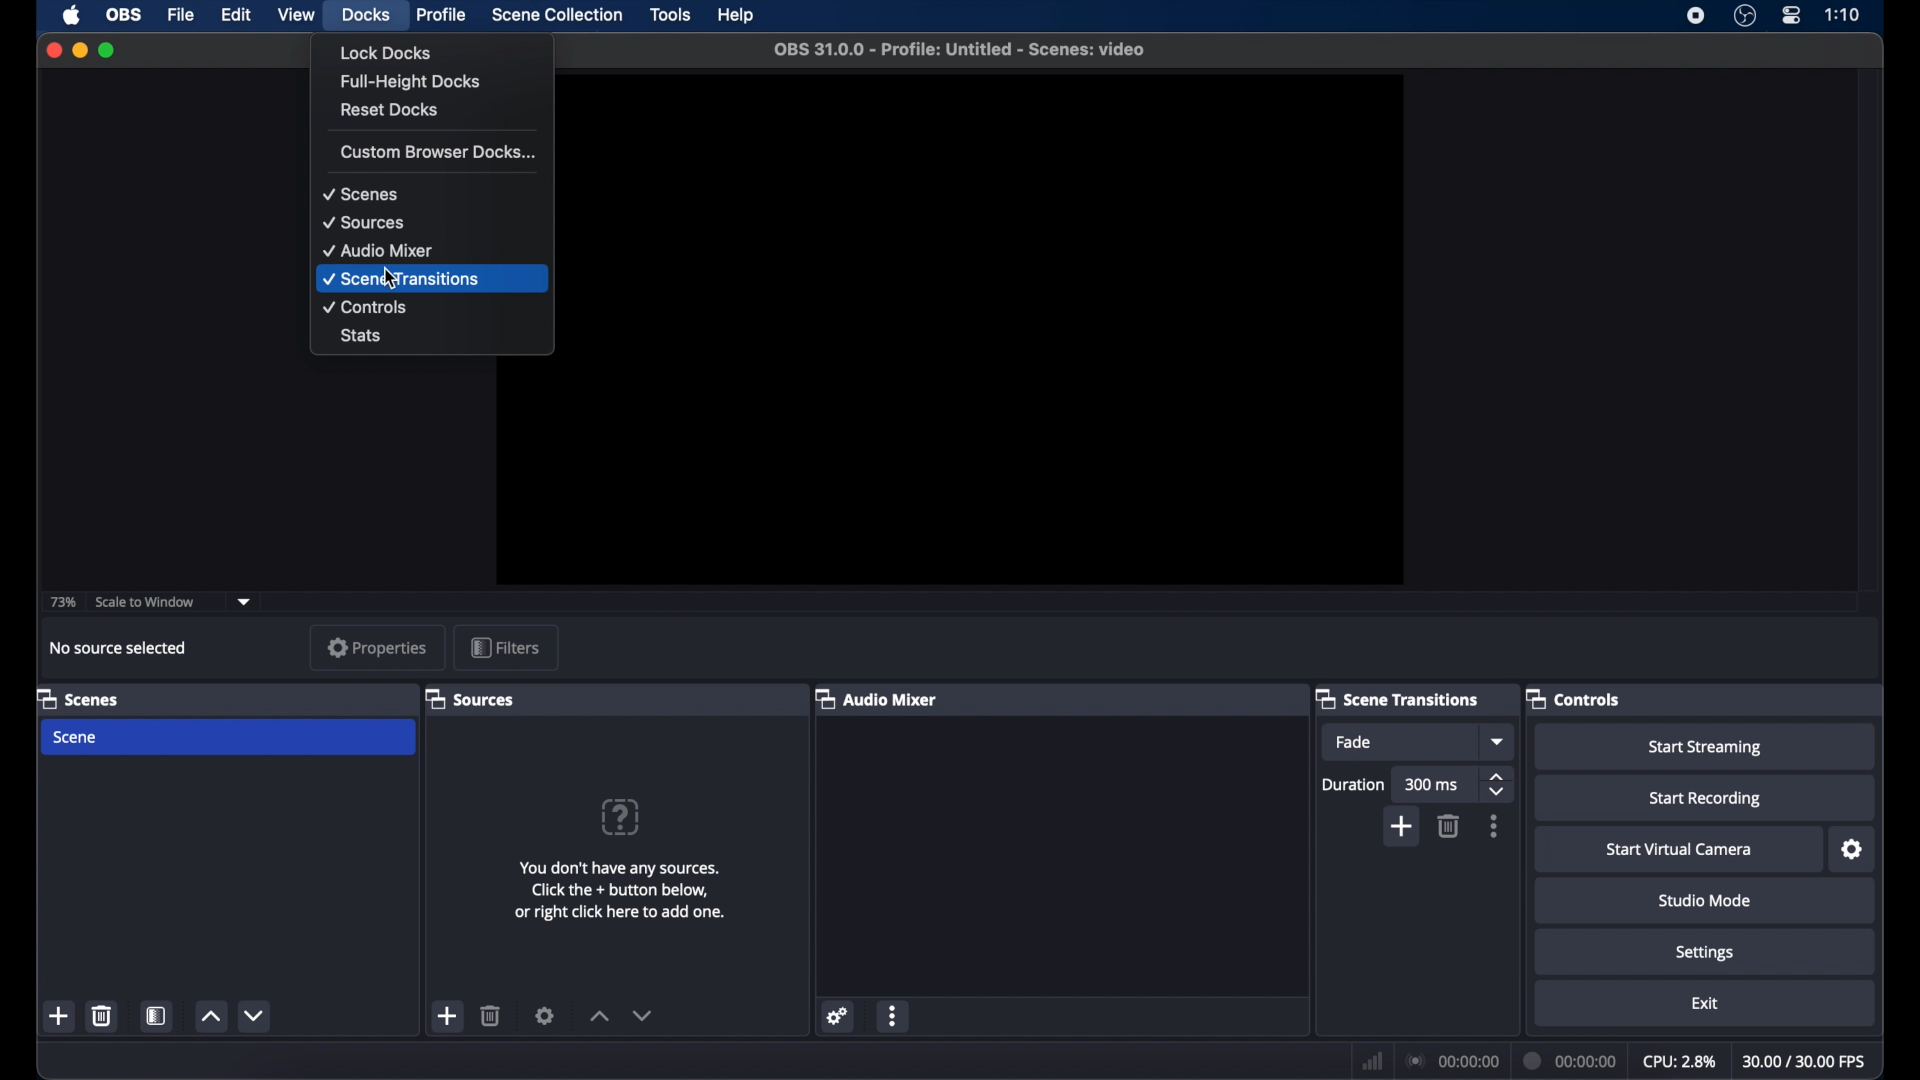 Image resolution: width=1920 pixels, height=1080 pixels. Describe the element at coordinates (508, 647) in the screenshot. I see `filters` at that location.